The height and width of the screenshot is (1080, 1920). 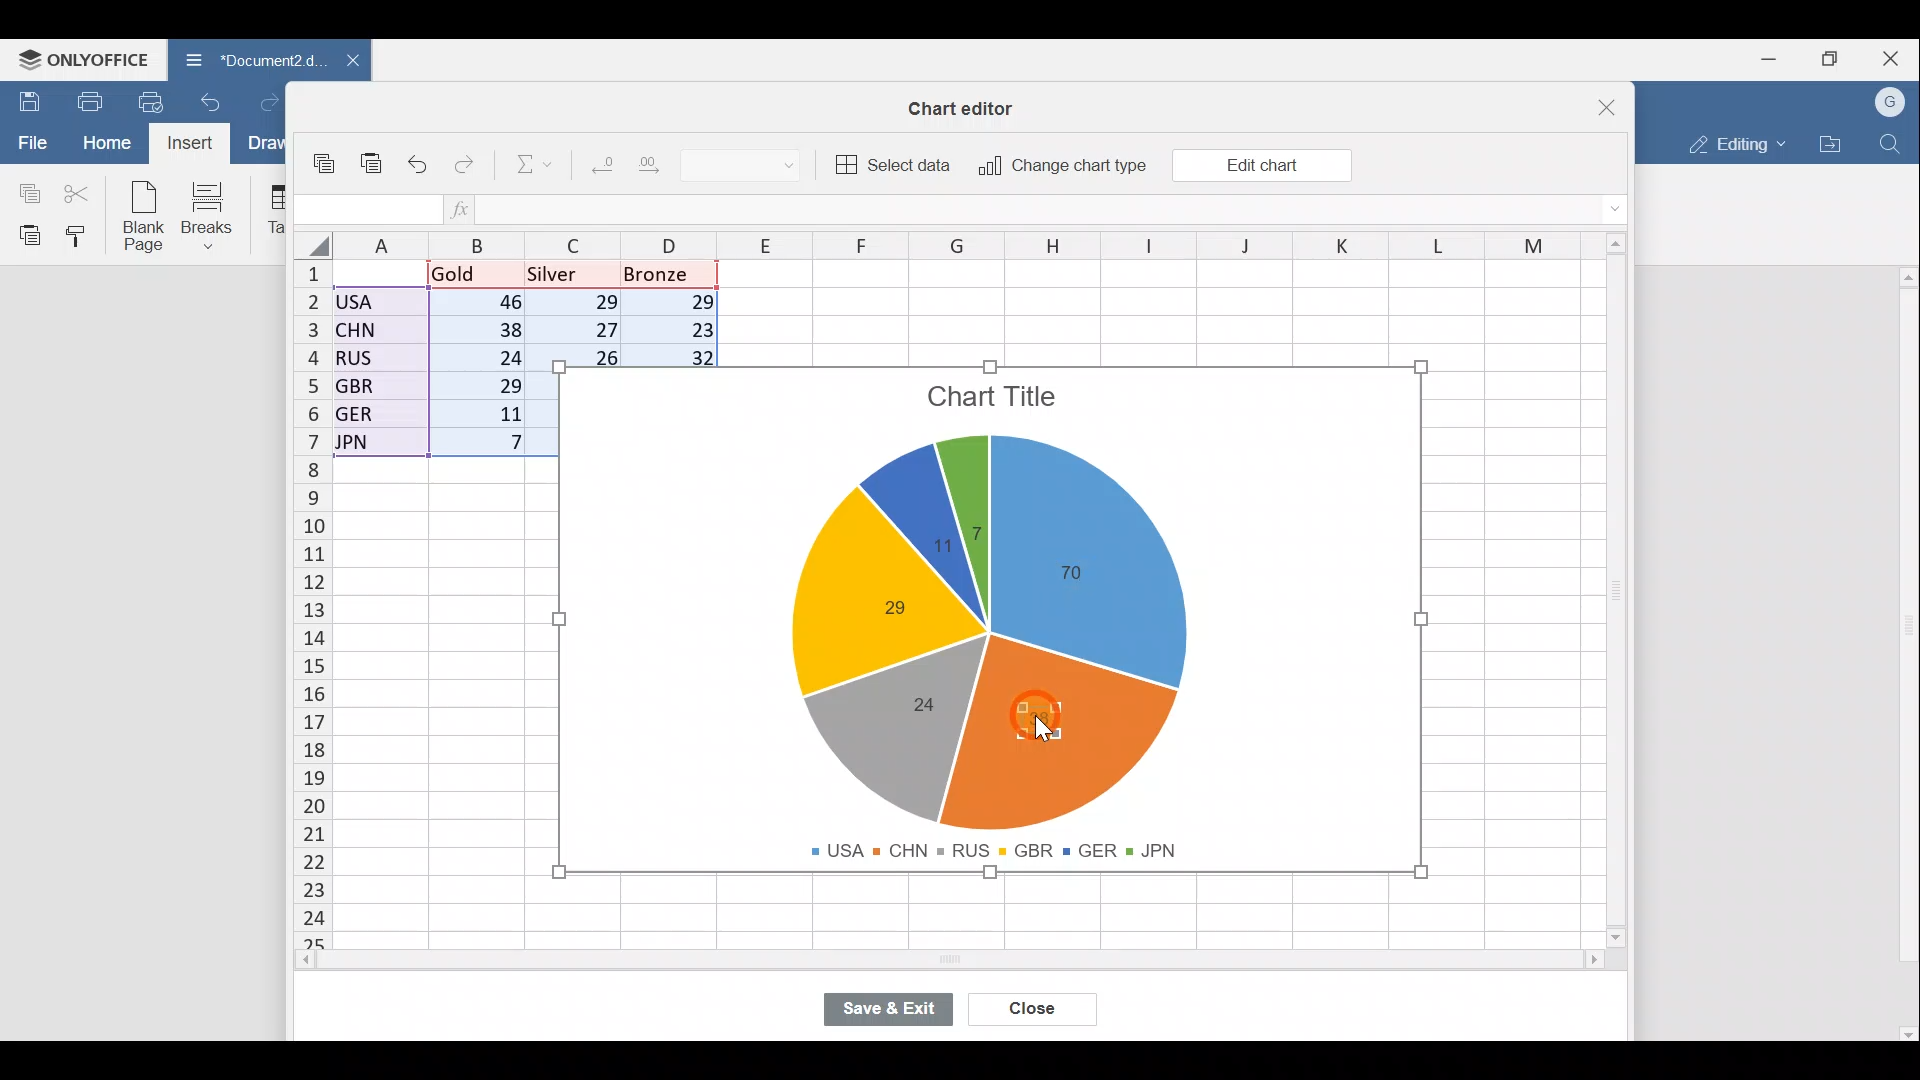 What do you see at coordinates (106, 143) in the screenshot?
I see `Home` at bounding box center [106, 143].